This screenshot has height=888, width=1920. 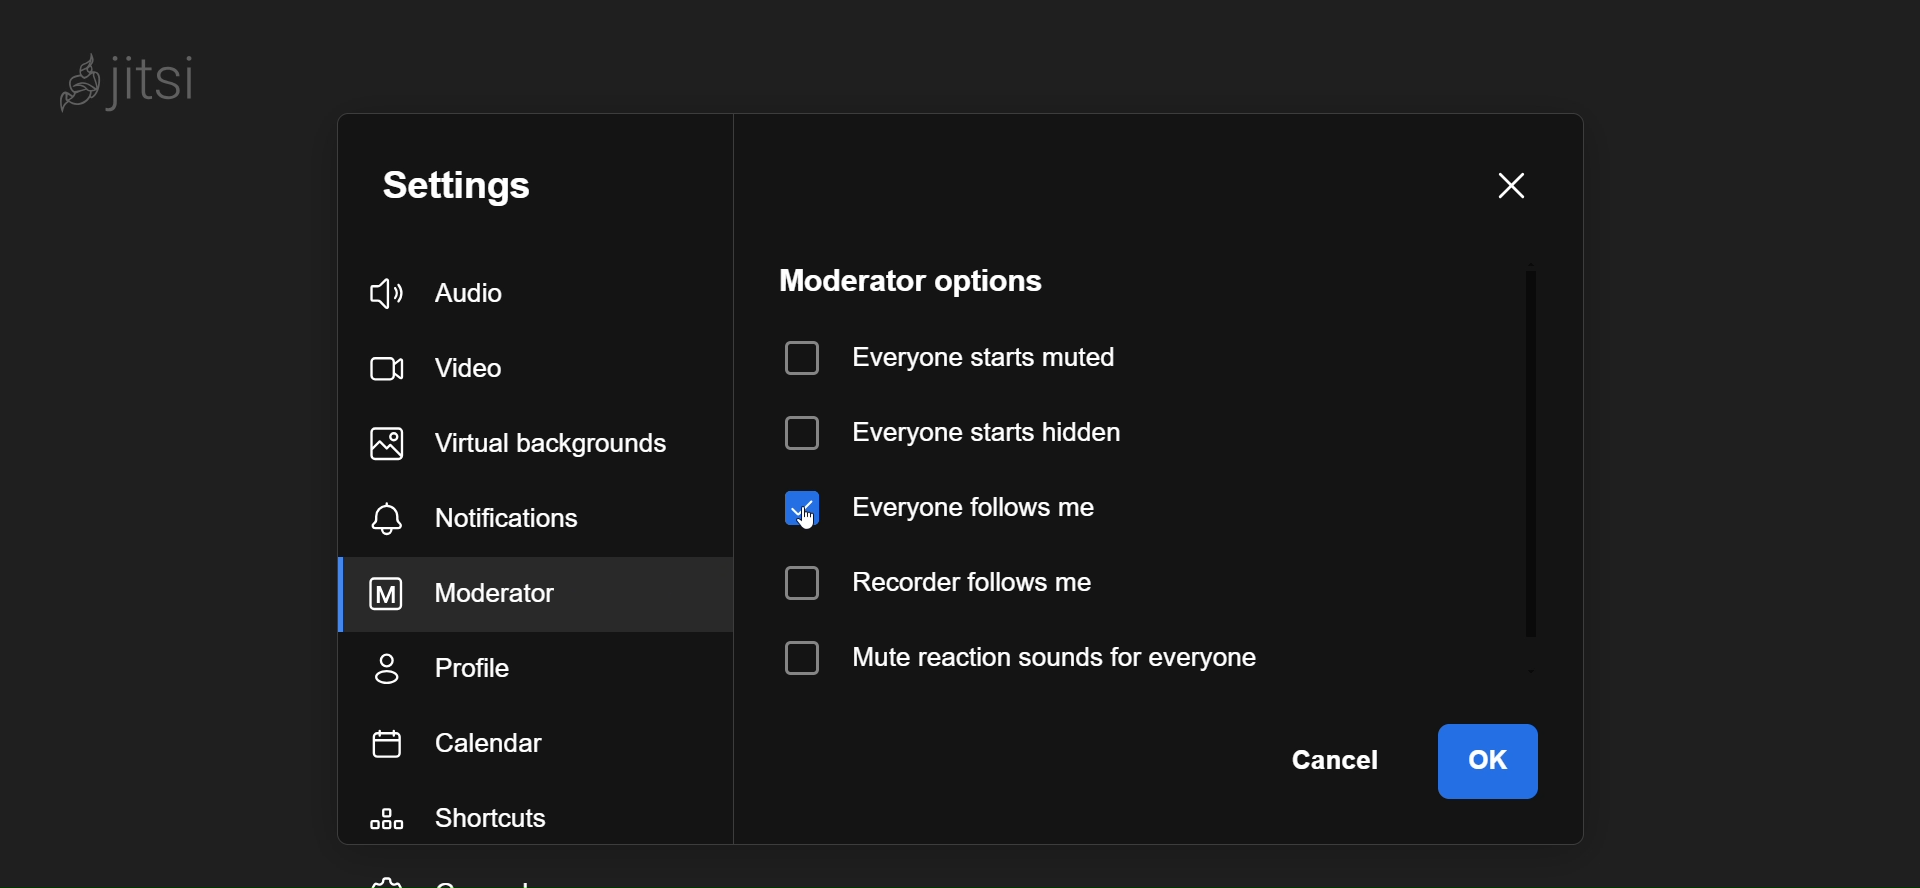 What do you see at coordinates (446, 363) in the screenshot?
I see `video` at bounding box center [446, 363].